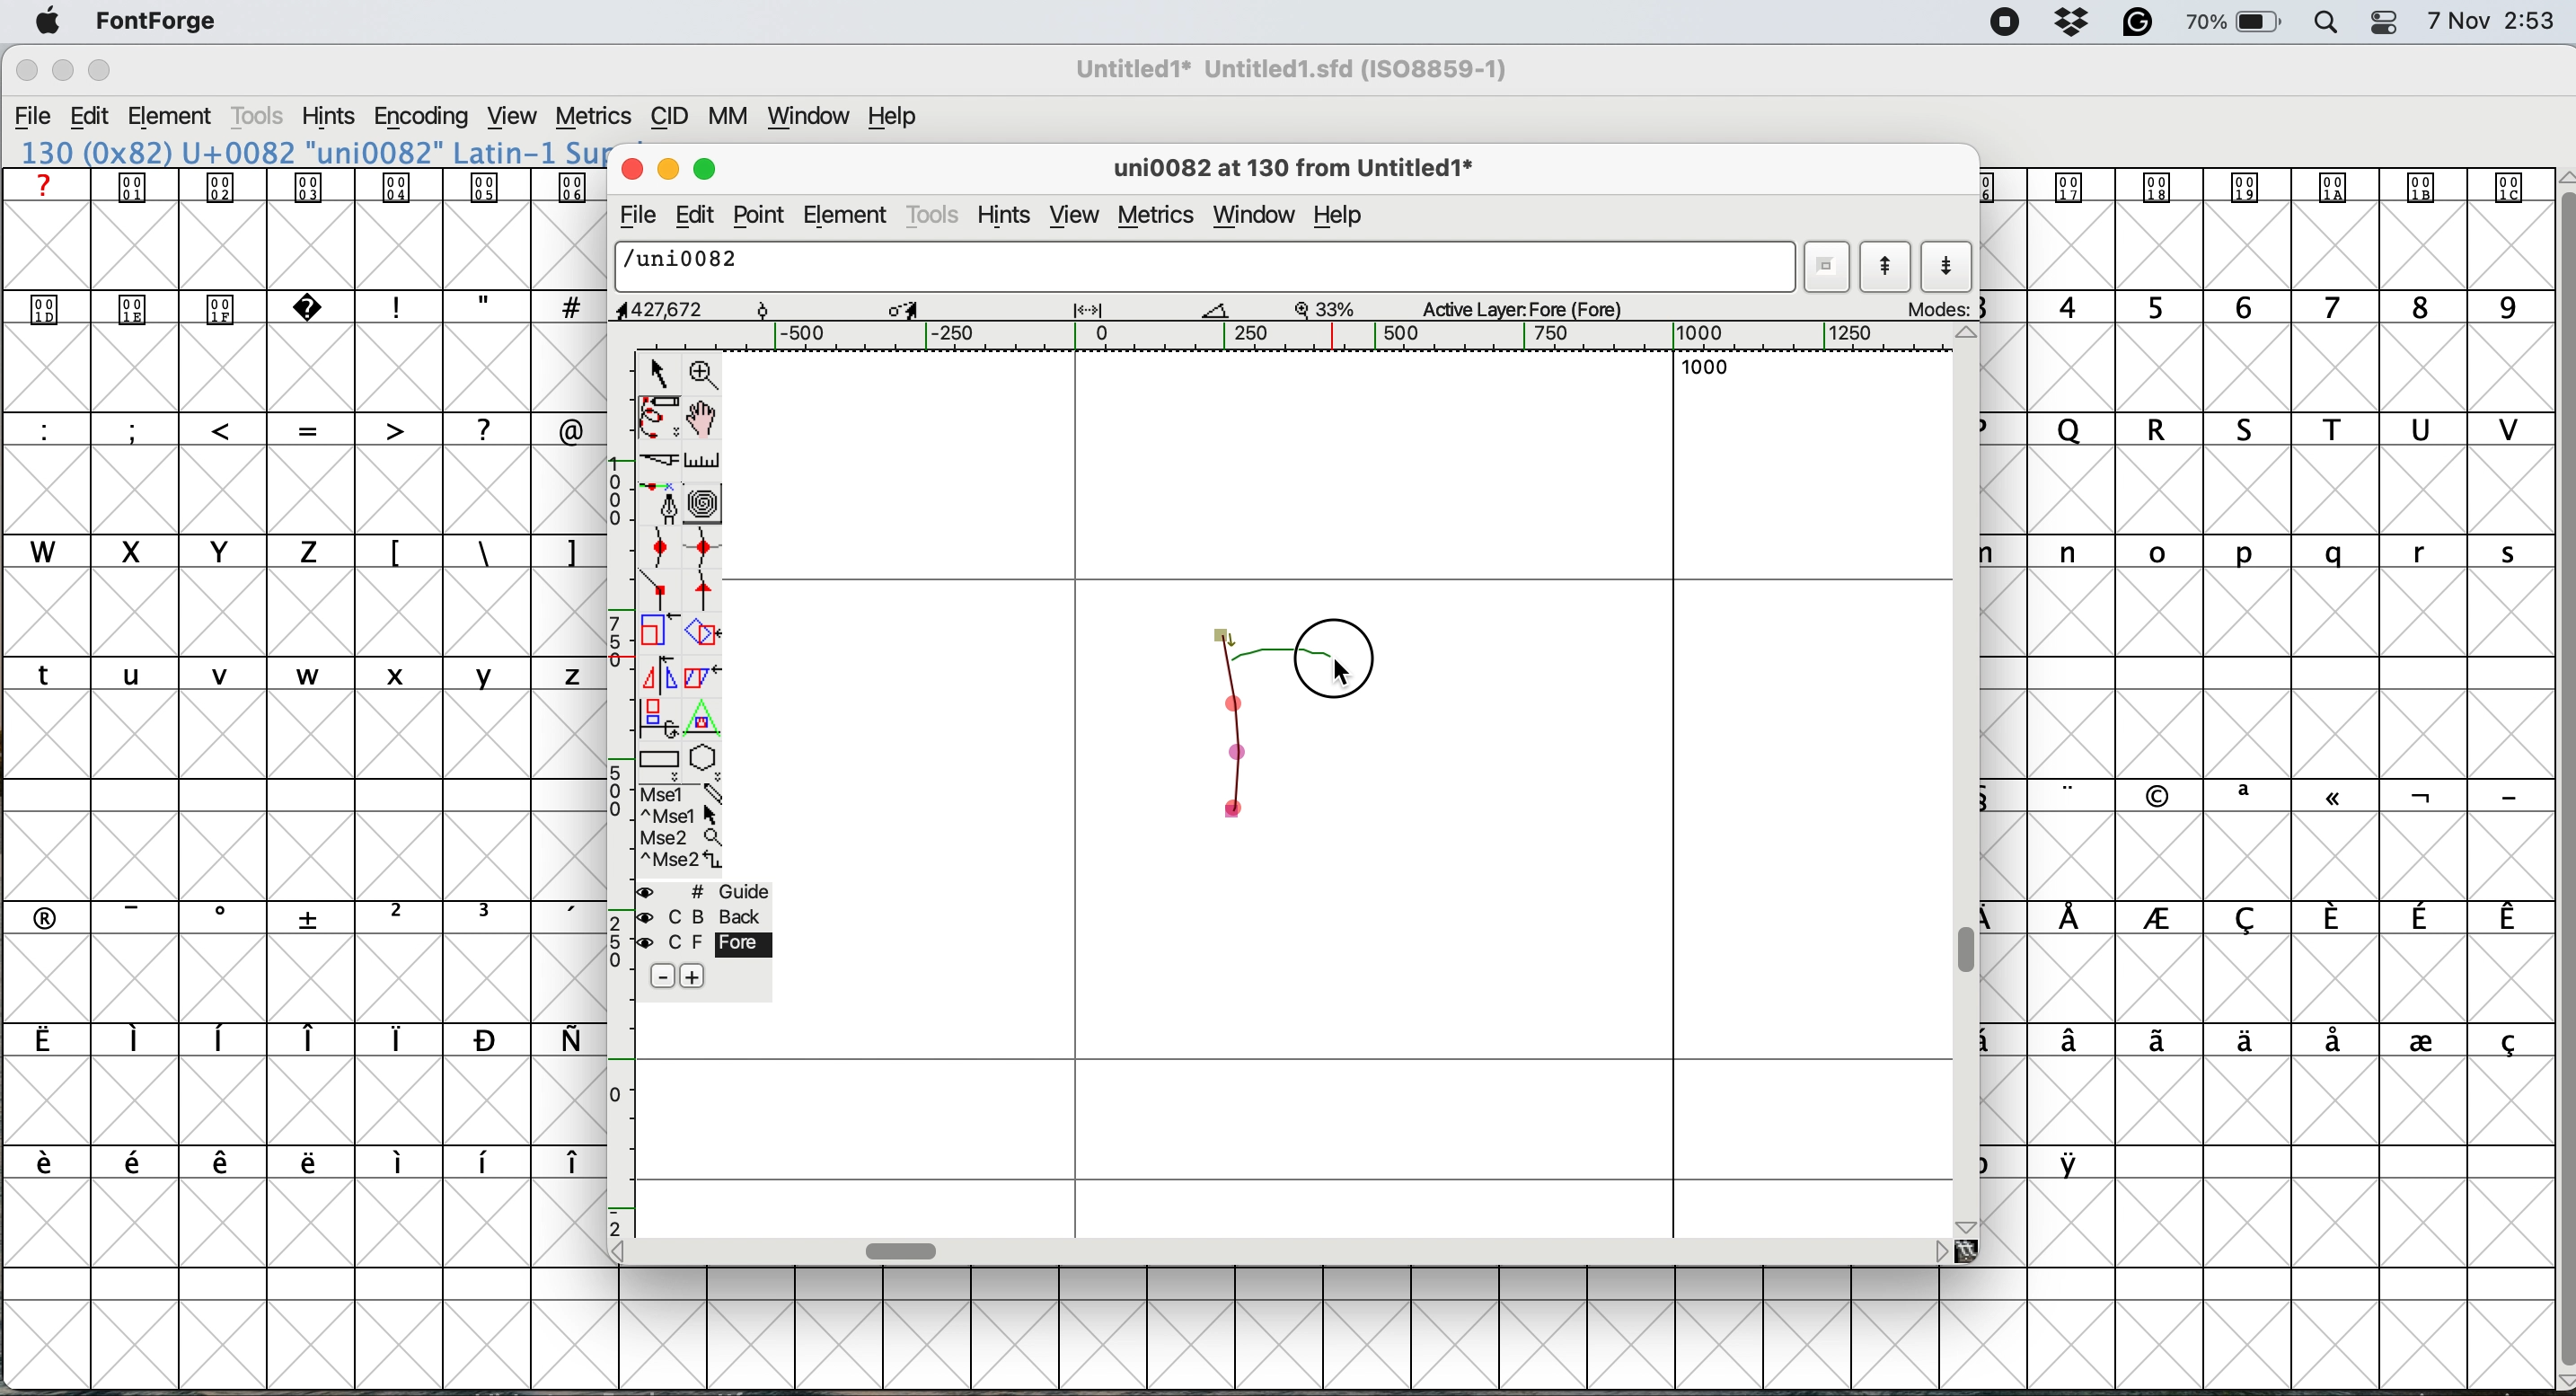 This screenshot has width=2576, height=1396. Describe the element at coordinates (305, 186) in the screenshot. I see `special icons` at that location.